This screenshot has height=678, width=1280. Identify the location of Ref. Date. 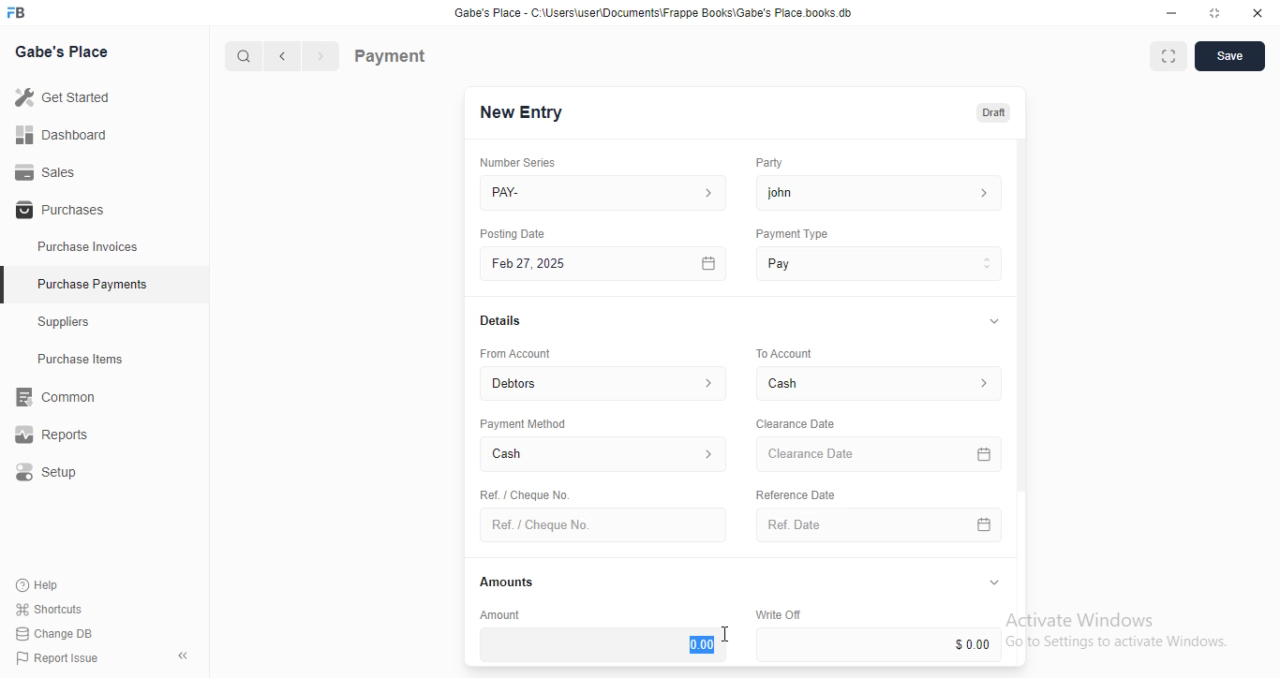
(879, 525).